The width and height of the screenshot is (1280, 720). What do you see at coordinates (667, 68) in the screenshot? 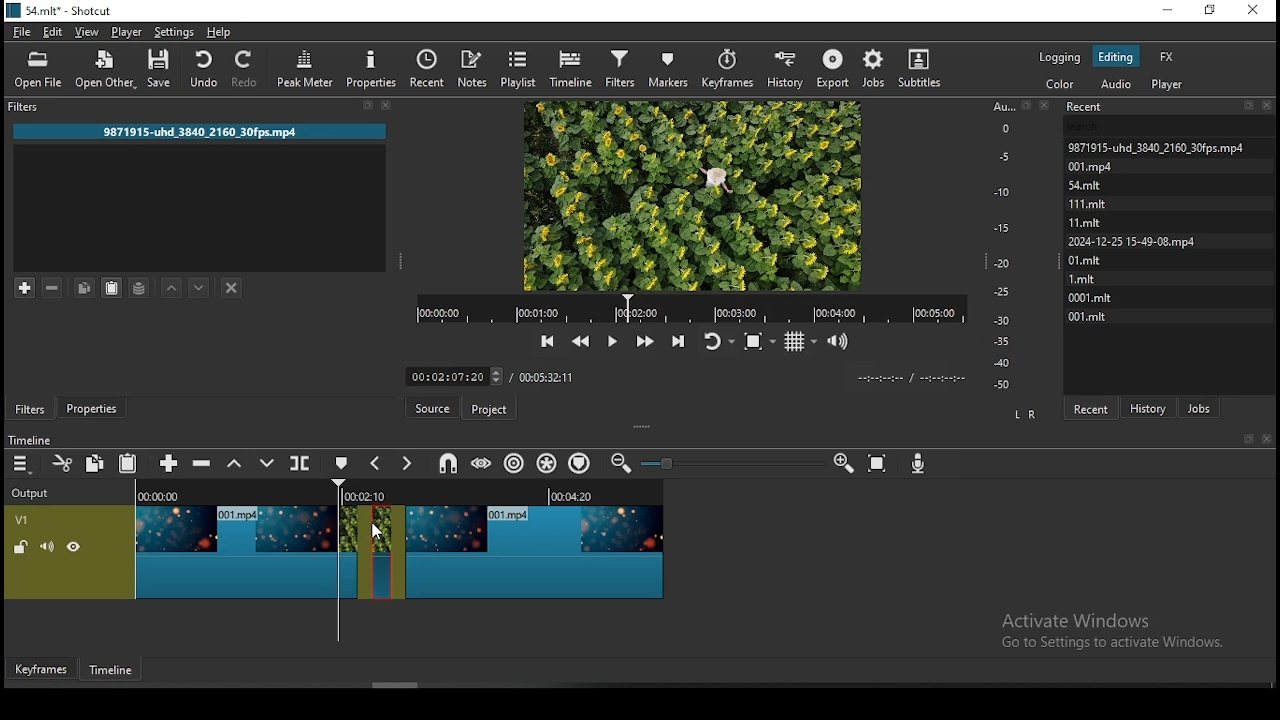
I see `markers` at bounding box center [667, 68].